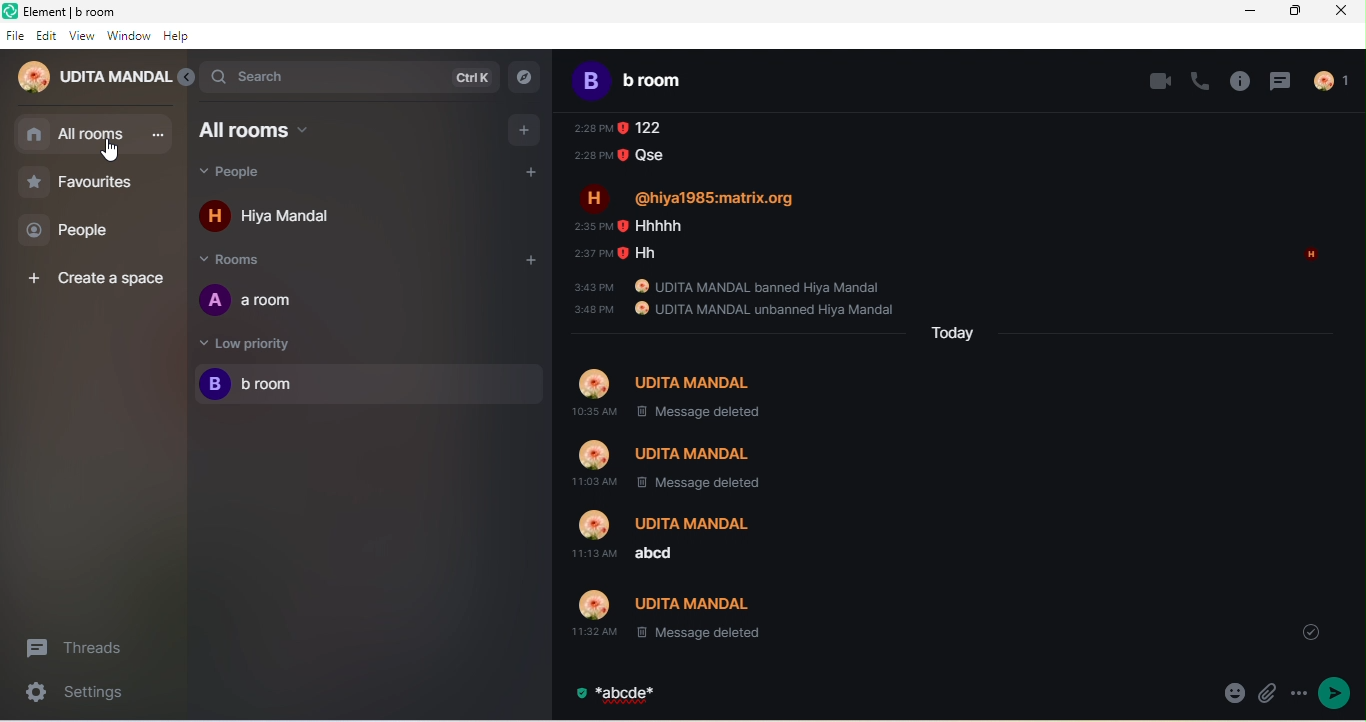  I want to click on b room, so click(366, 384).